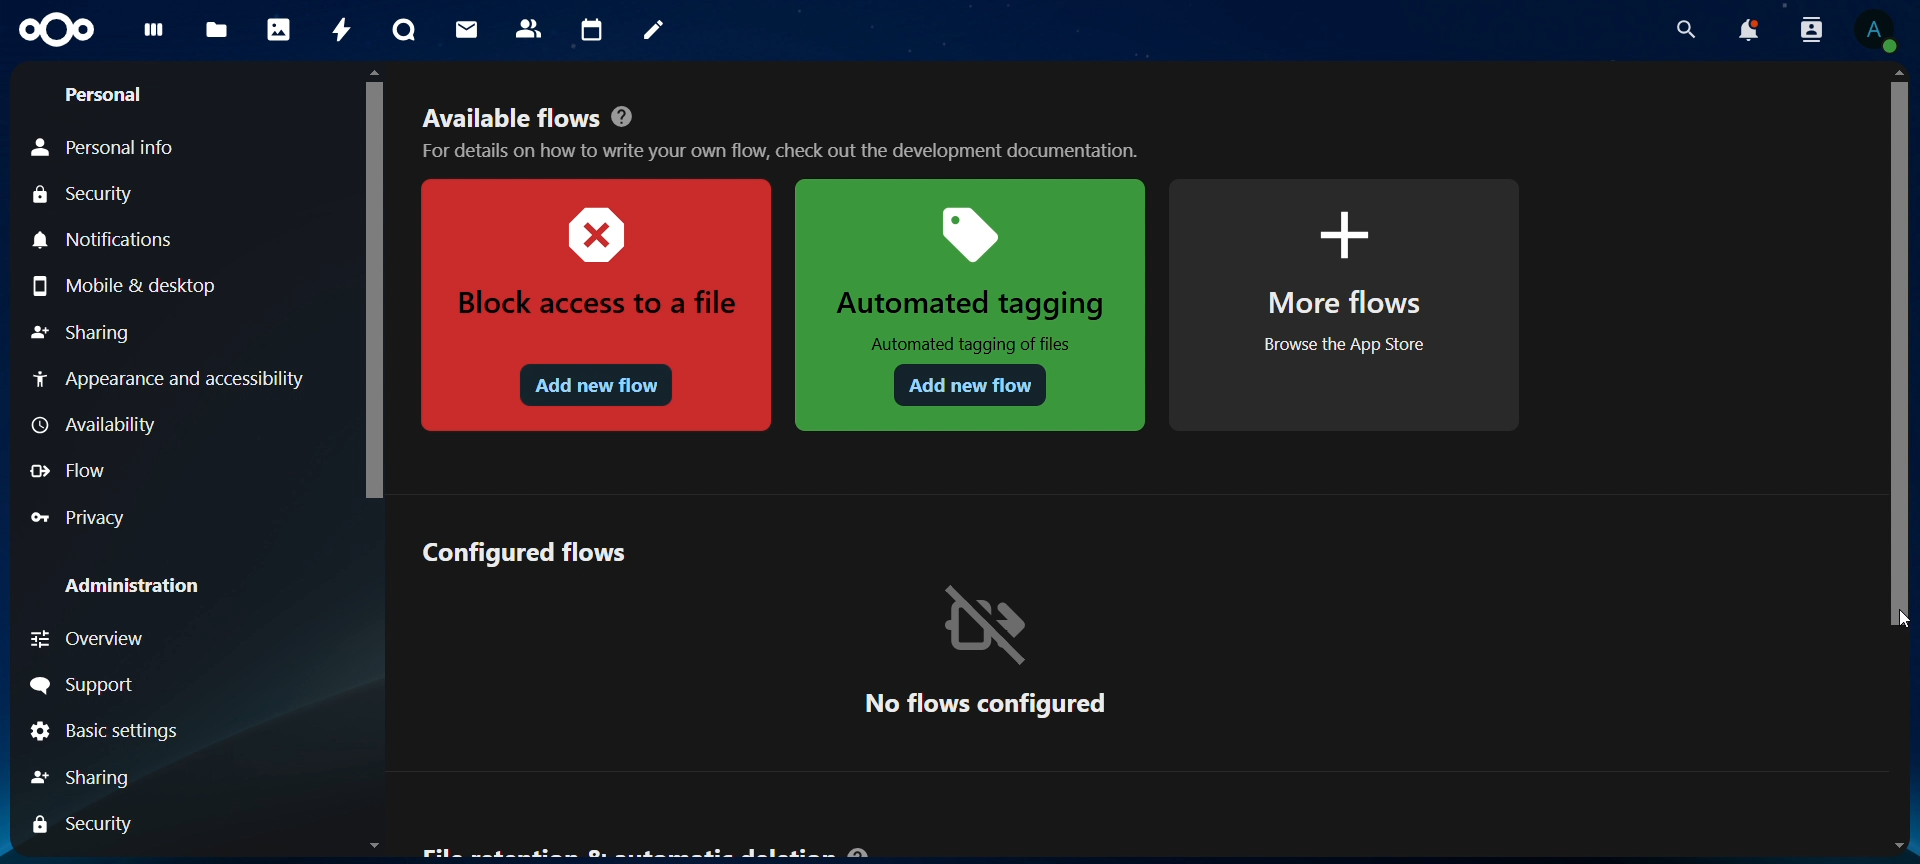  Describe the element at coordinates (592, 307) in the screenshot. I see `block access to a file` at that location.